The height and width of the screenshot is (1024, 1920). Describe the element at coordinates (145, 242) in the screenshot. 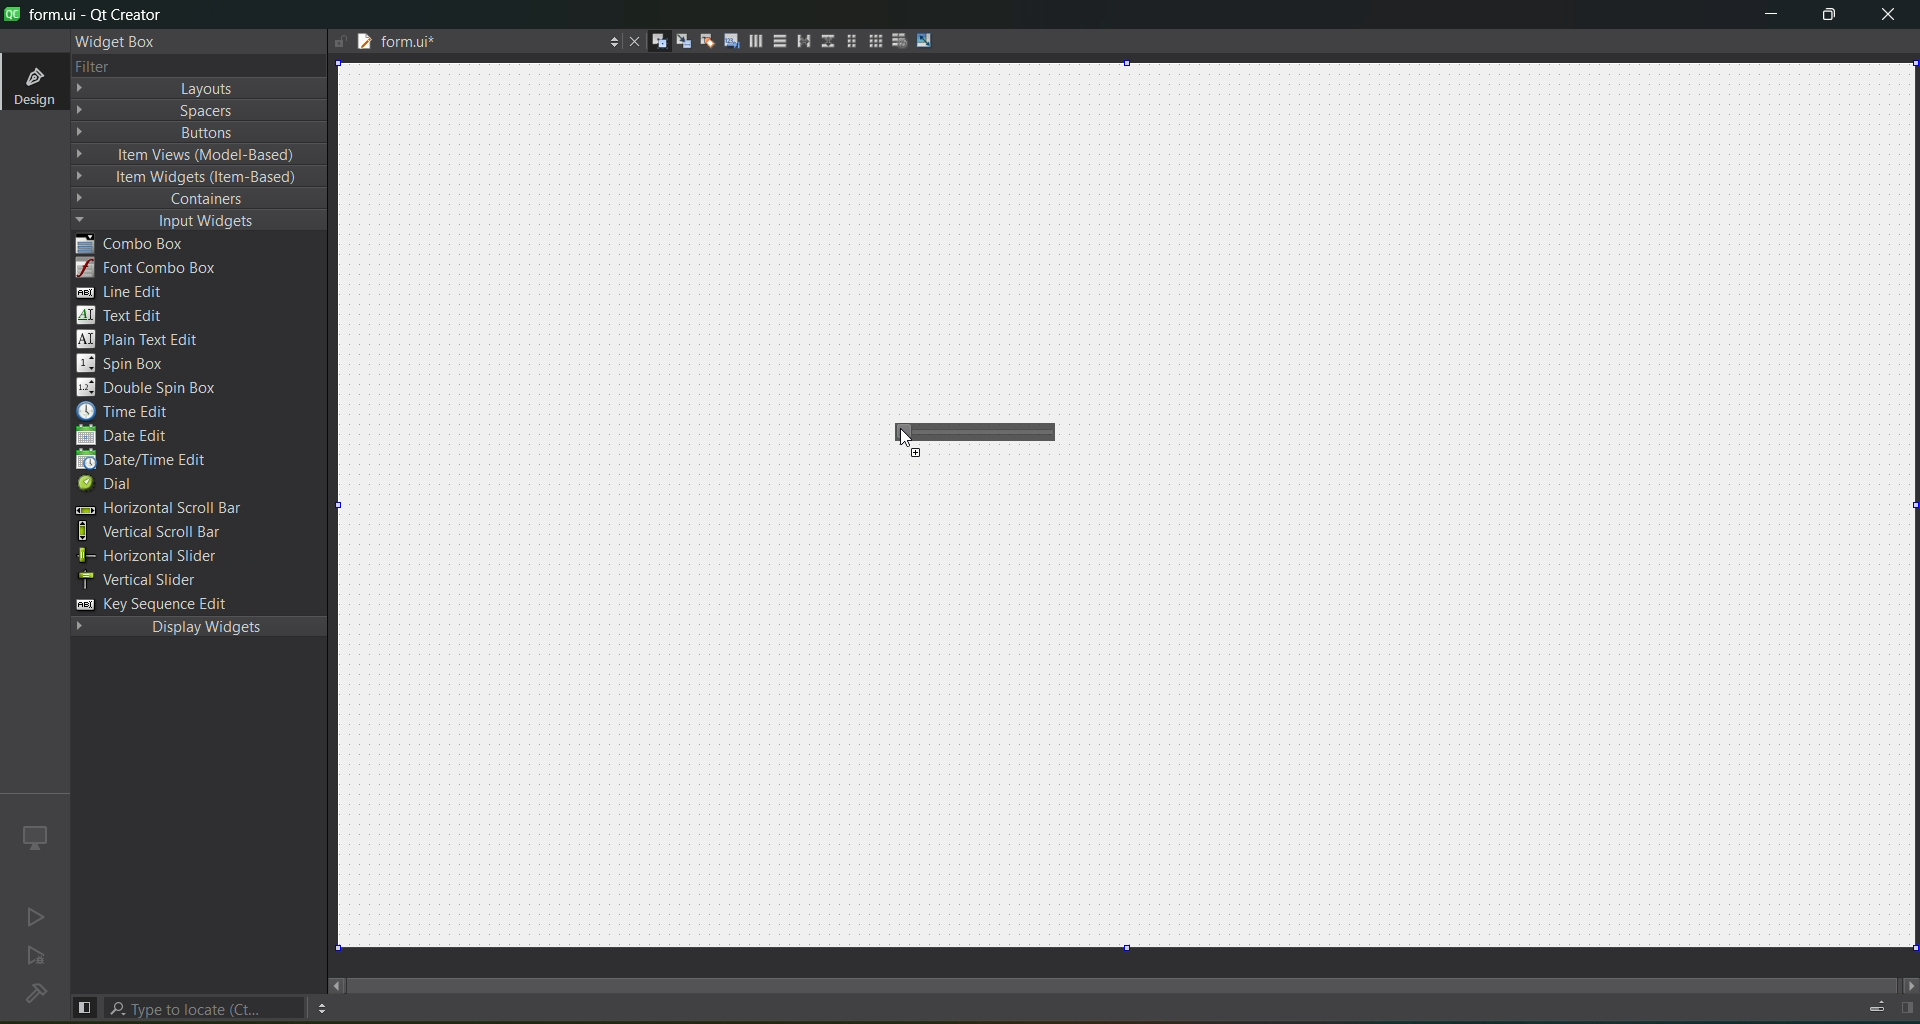

I see `combo box` at that location.